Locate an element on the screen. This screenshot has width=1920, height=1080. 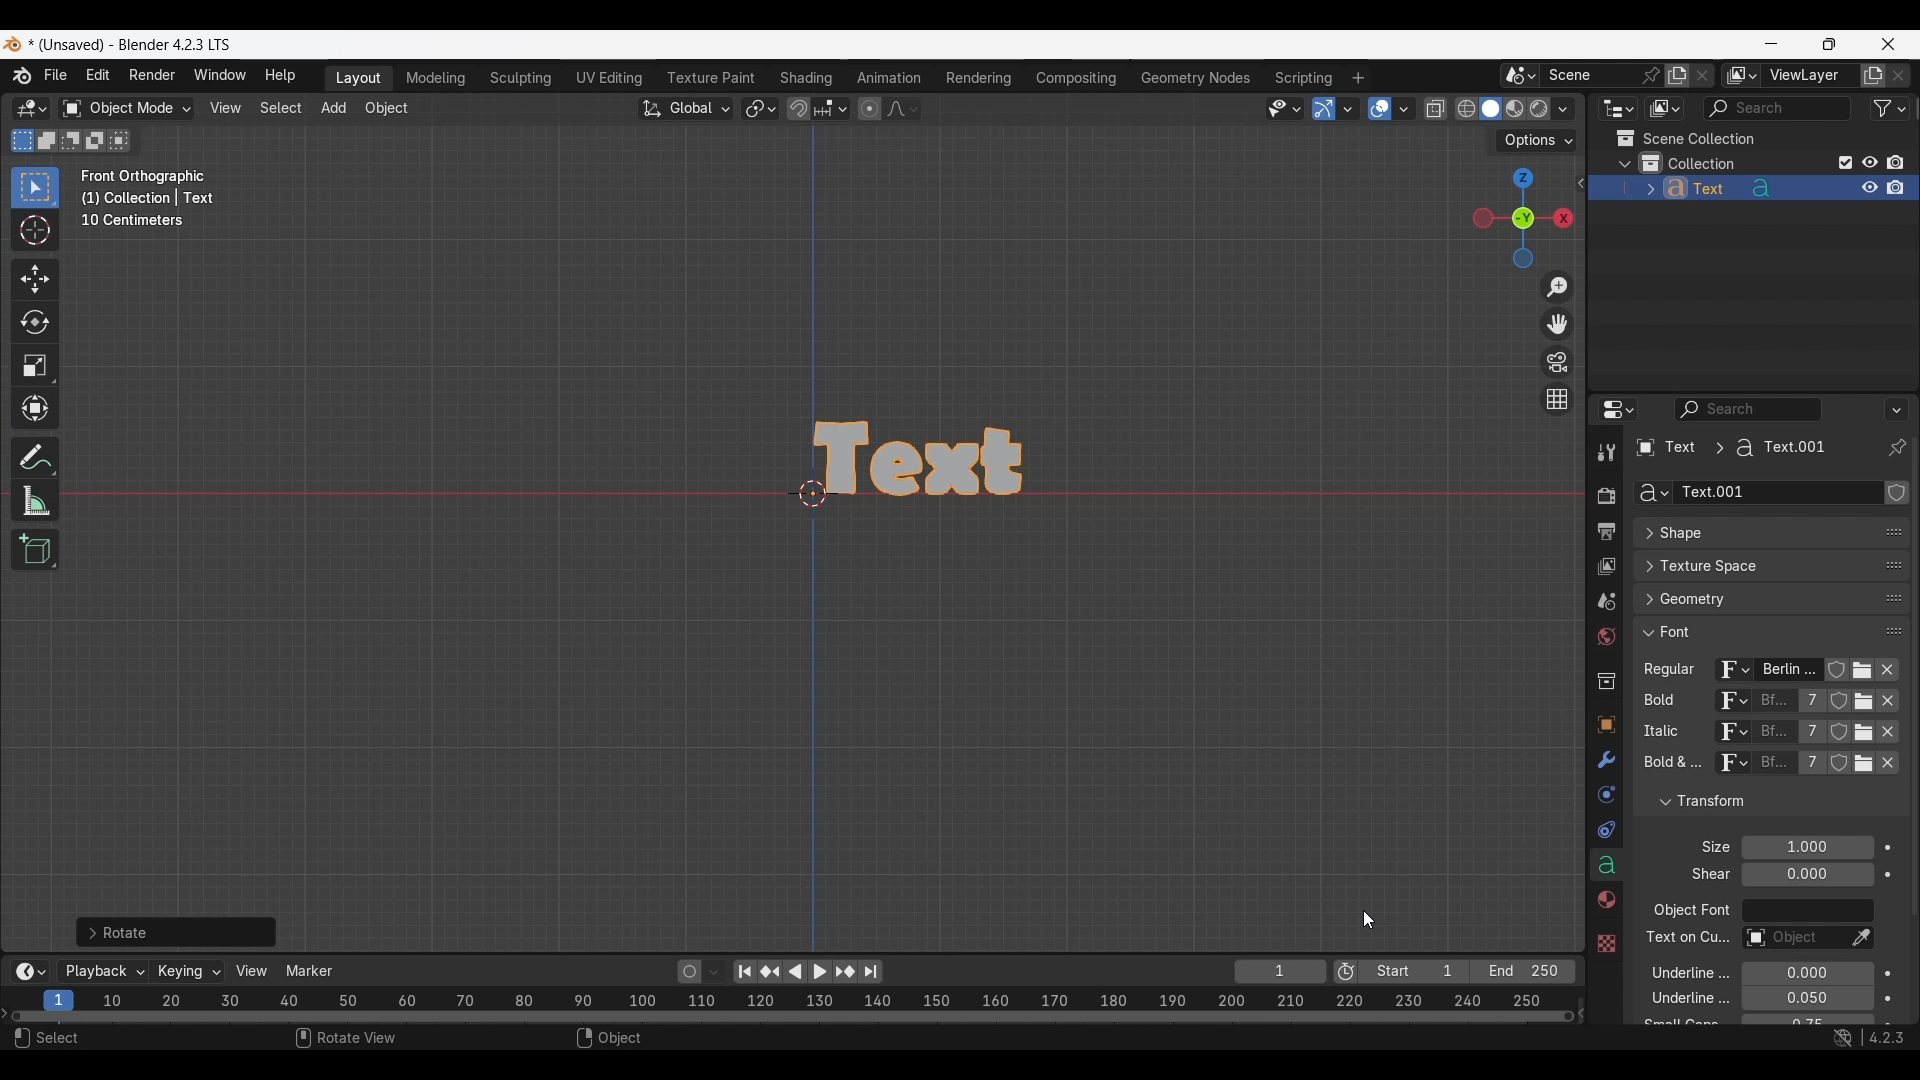
bold is located at coordinates (1655, 704).